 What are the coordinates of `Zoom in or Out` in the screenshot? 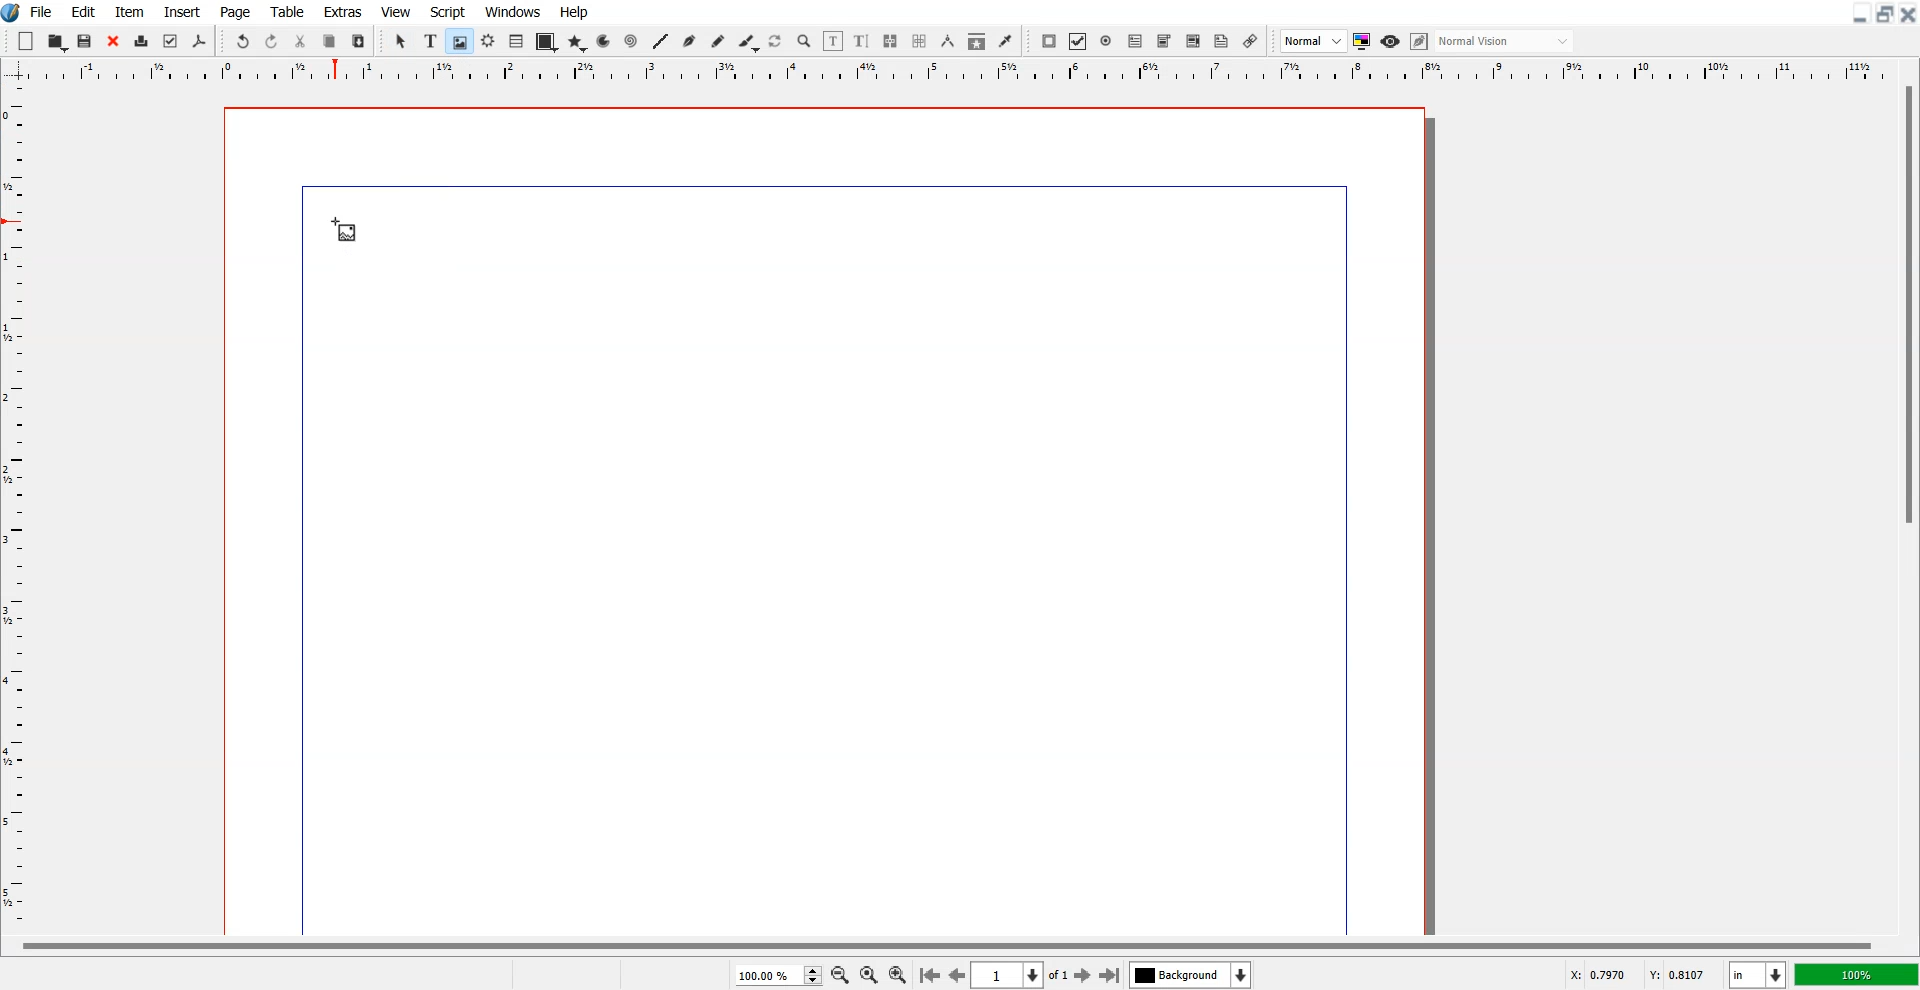 It's located at (805, 42).